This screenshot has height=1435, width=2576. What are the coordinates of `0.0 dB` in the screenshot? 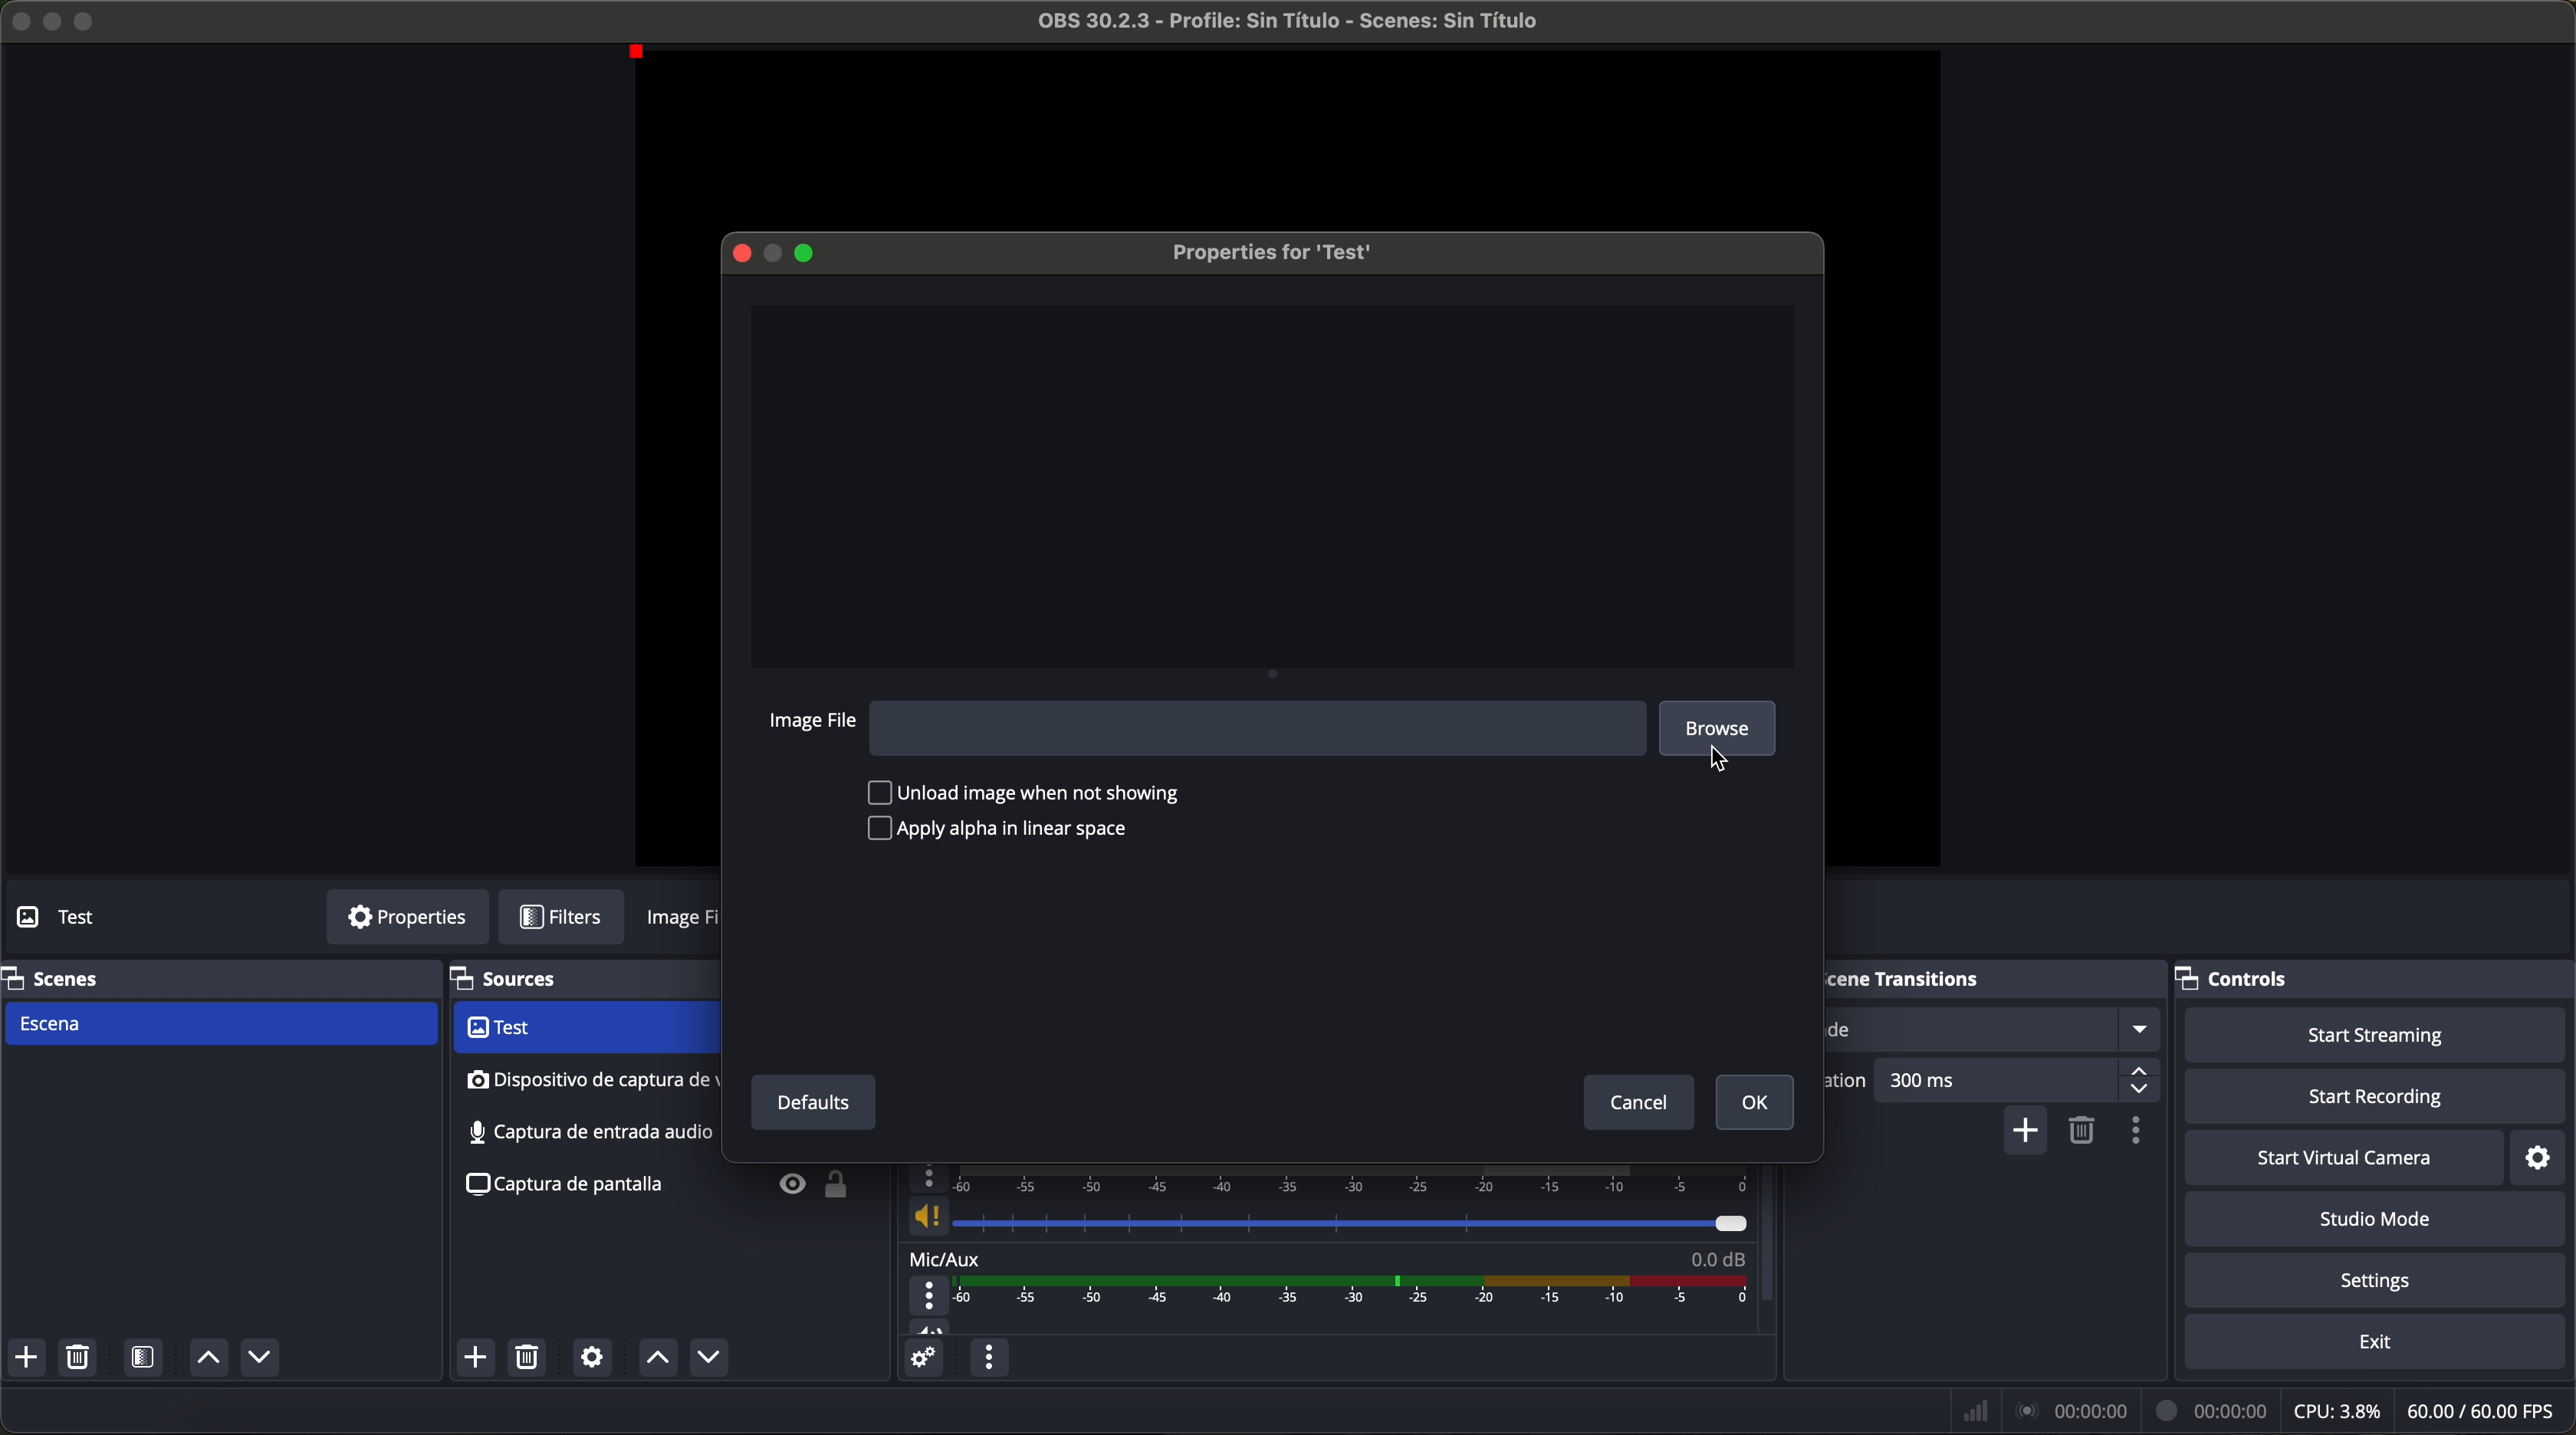 It's located at (1717, 1255).